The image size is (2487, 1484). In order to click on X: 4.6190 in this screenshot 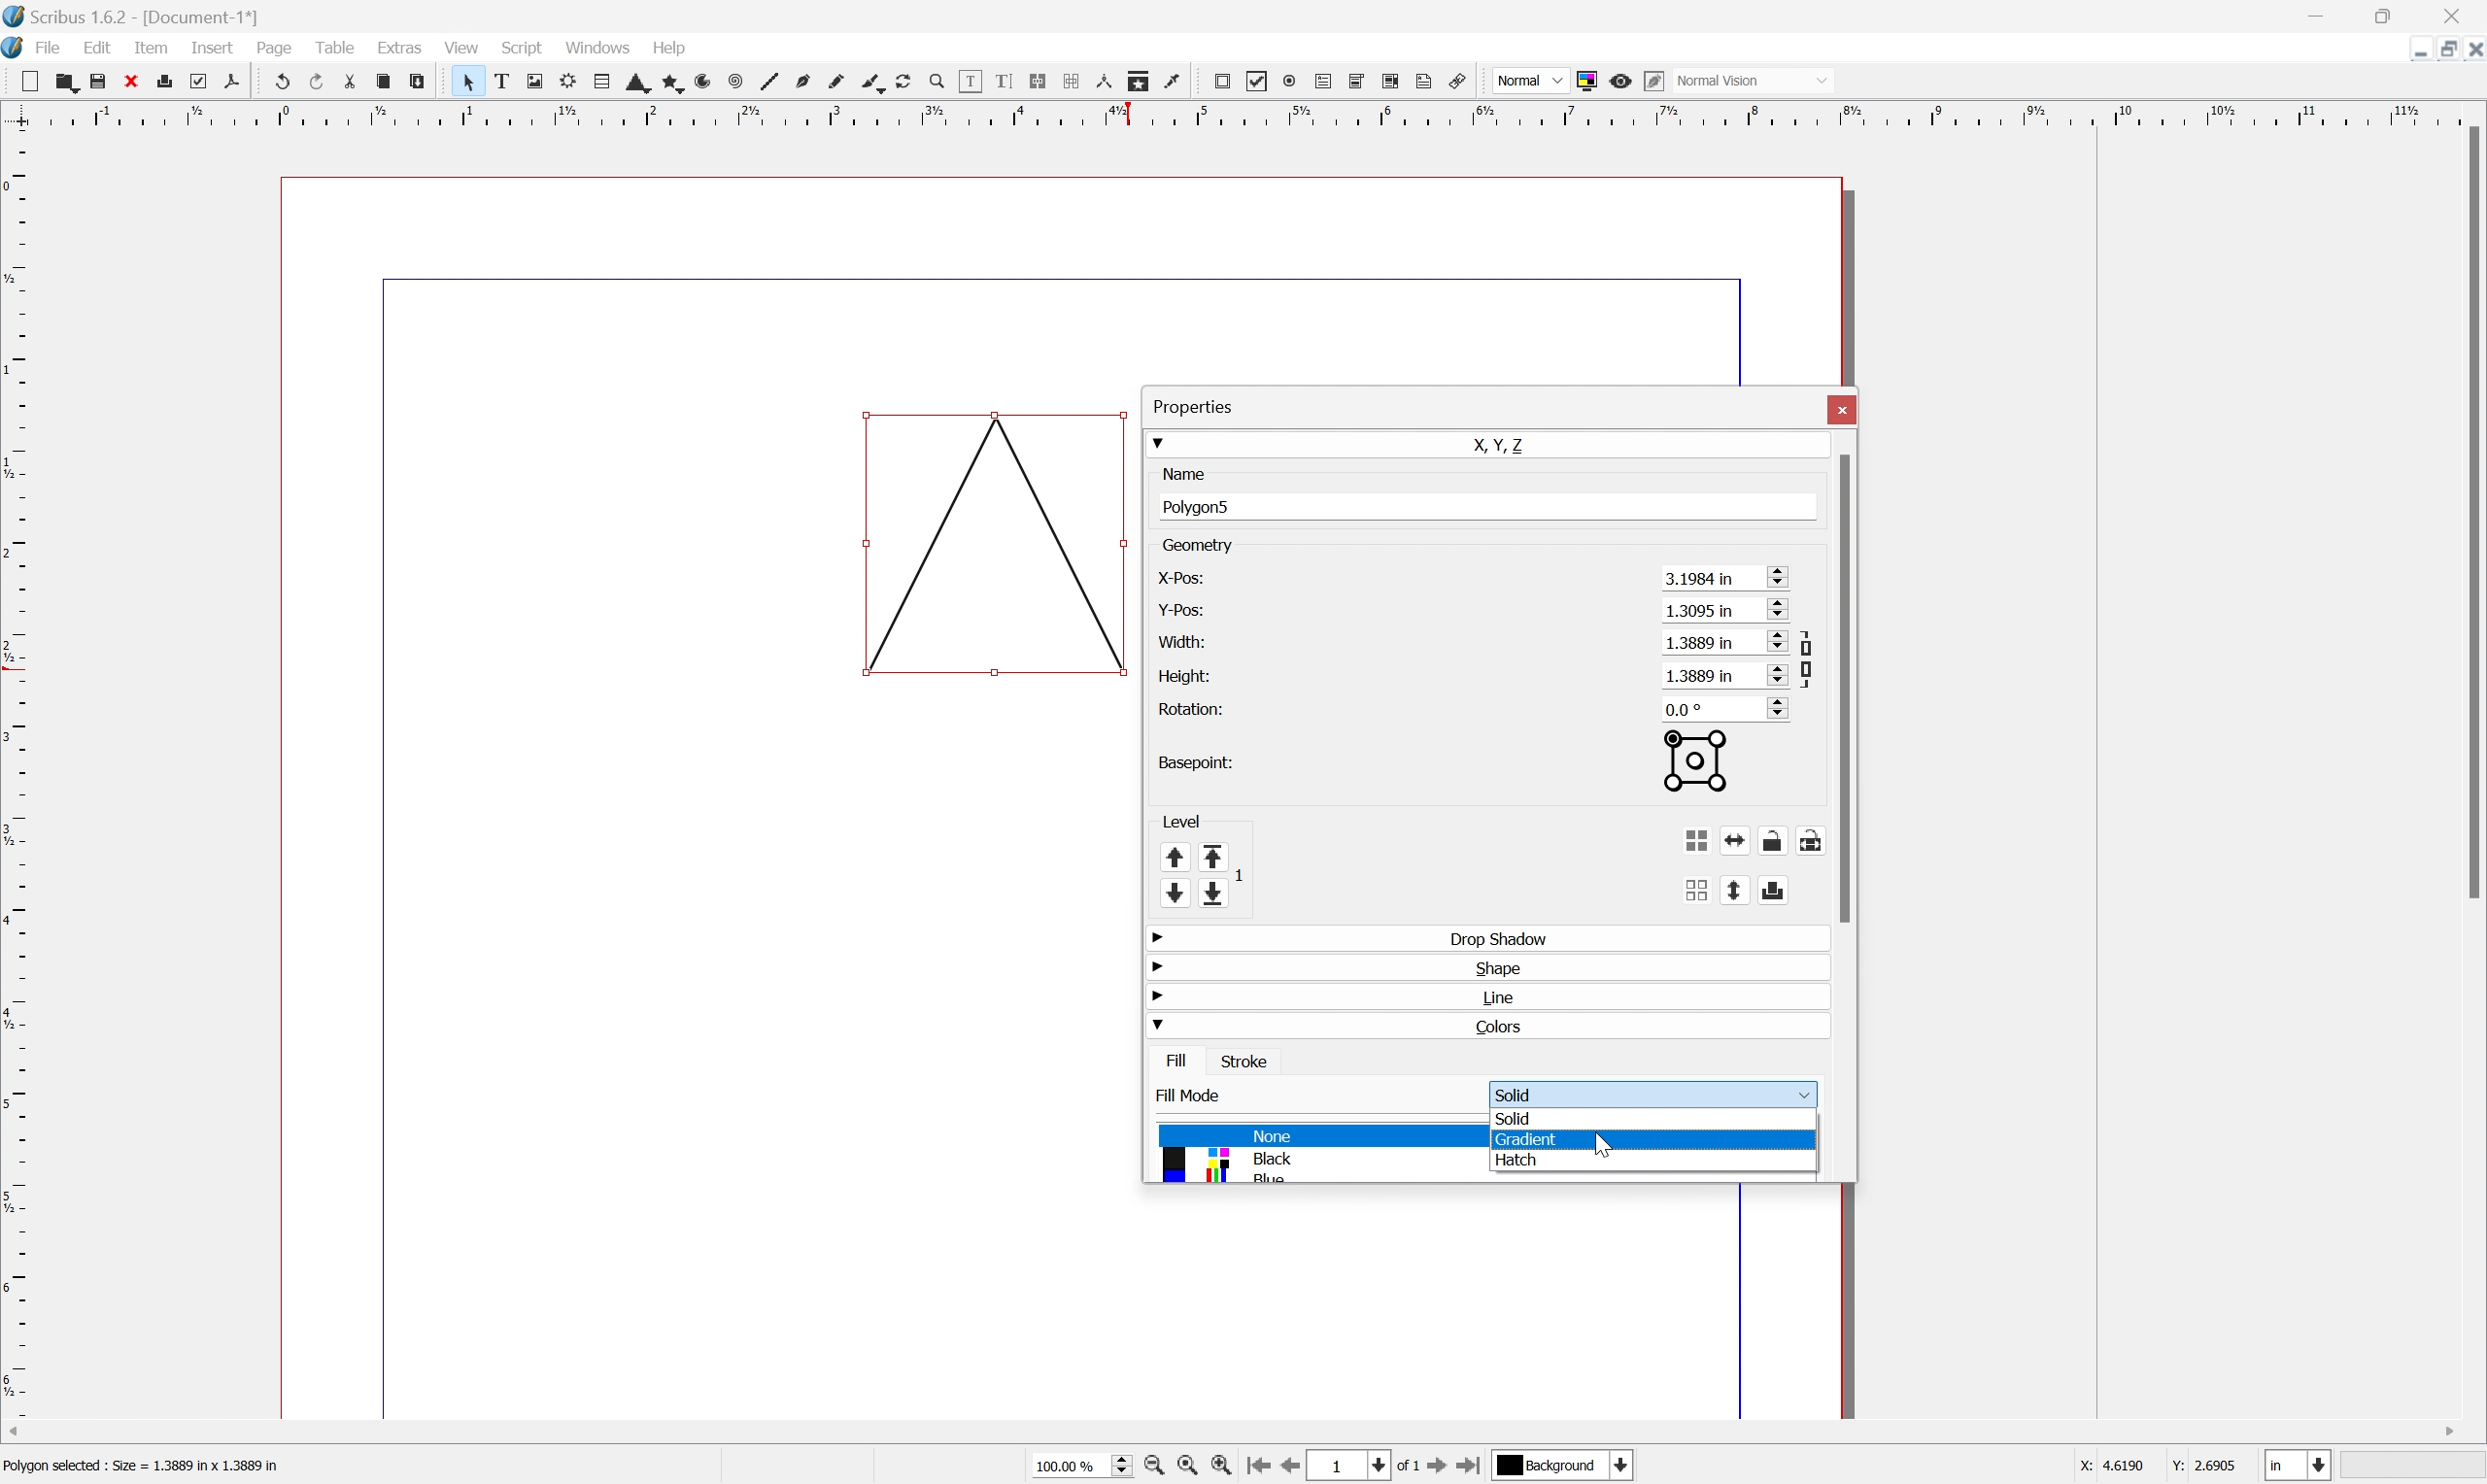, I will do `click(2106, 1467)`.